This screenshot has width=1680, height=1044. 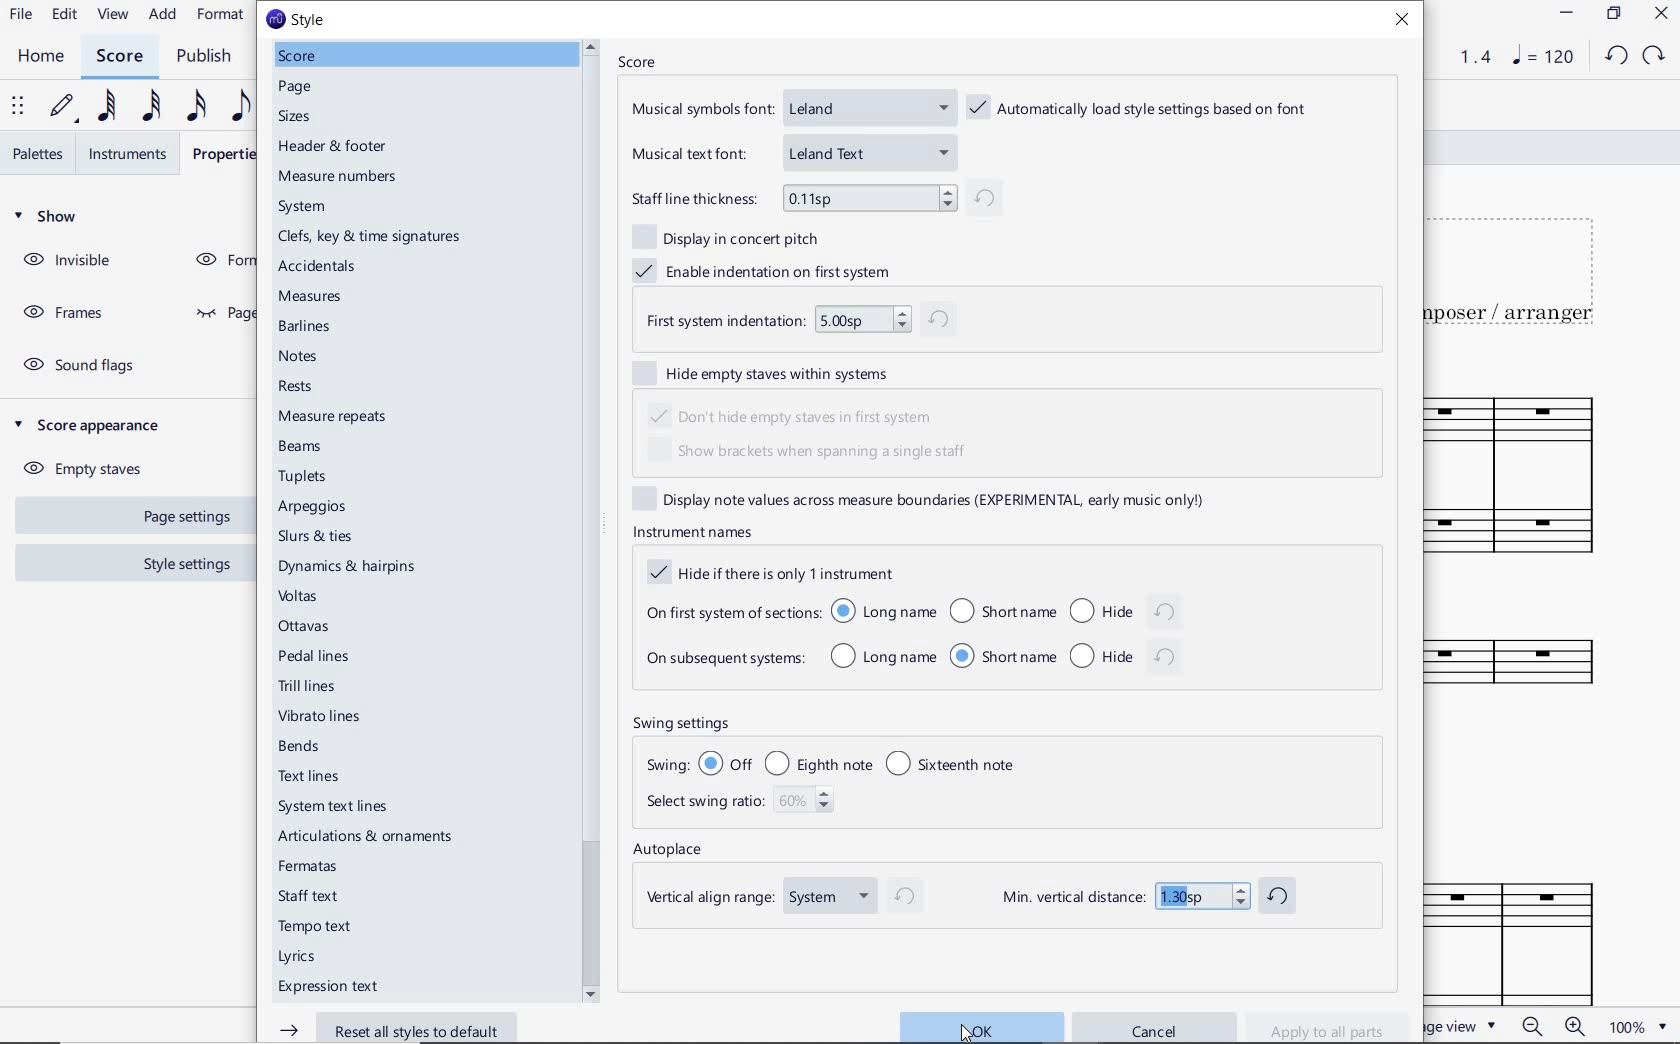 What do you see at coordinates (318, 719) in the screenshot?
I see `vibrato lines` at bounding box center [318, 719].